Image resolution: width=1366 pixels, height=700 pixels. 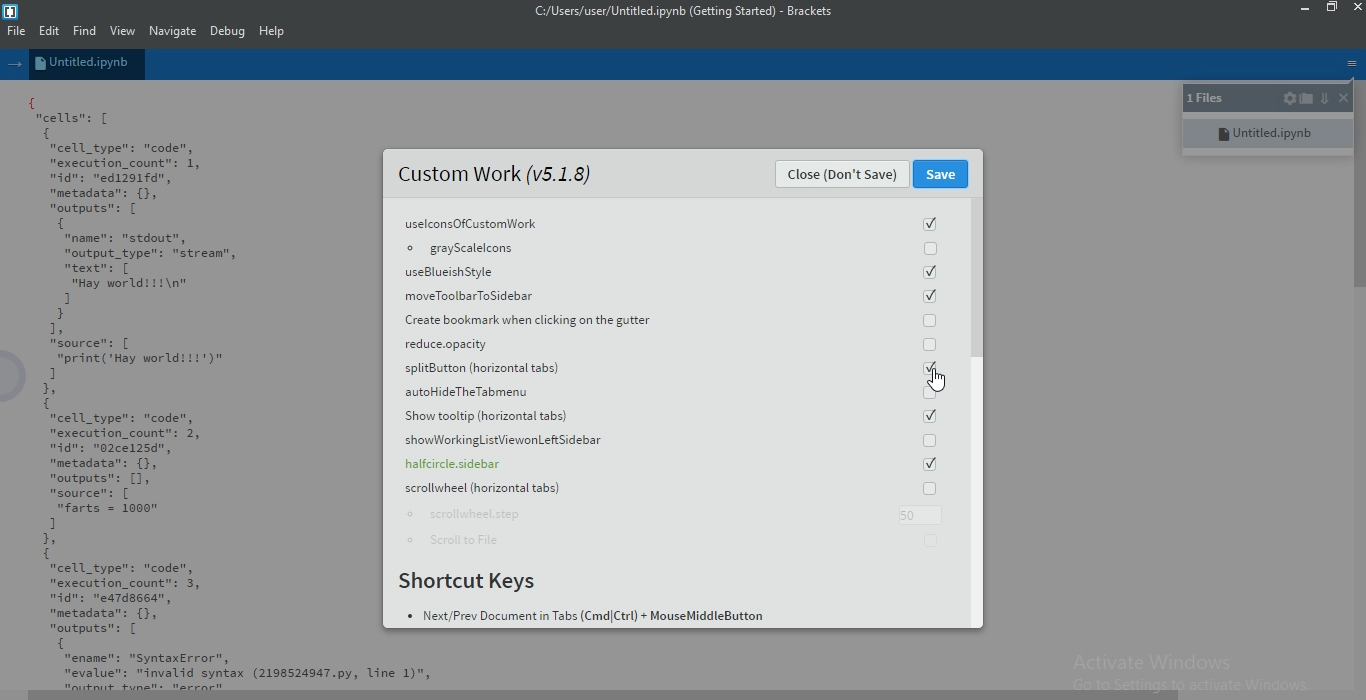 I want to click on useBlueish Style, so click(x=671, y=274).